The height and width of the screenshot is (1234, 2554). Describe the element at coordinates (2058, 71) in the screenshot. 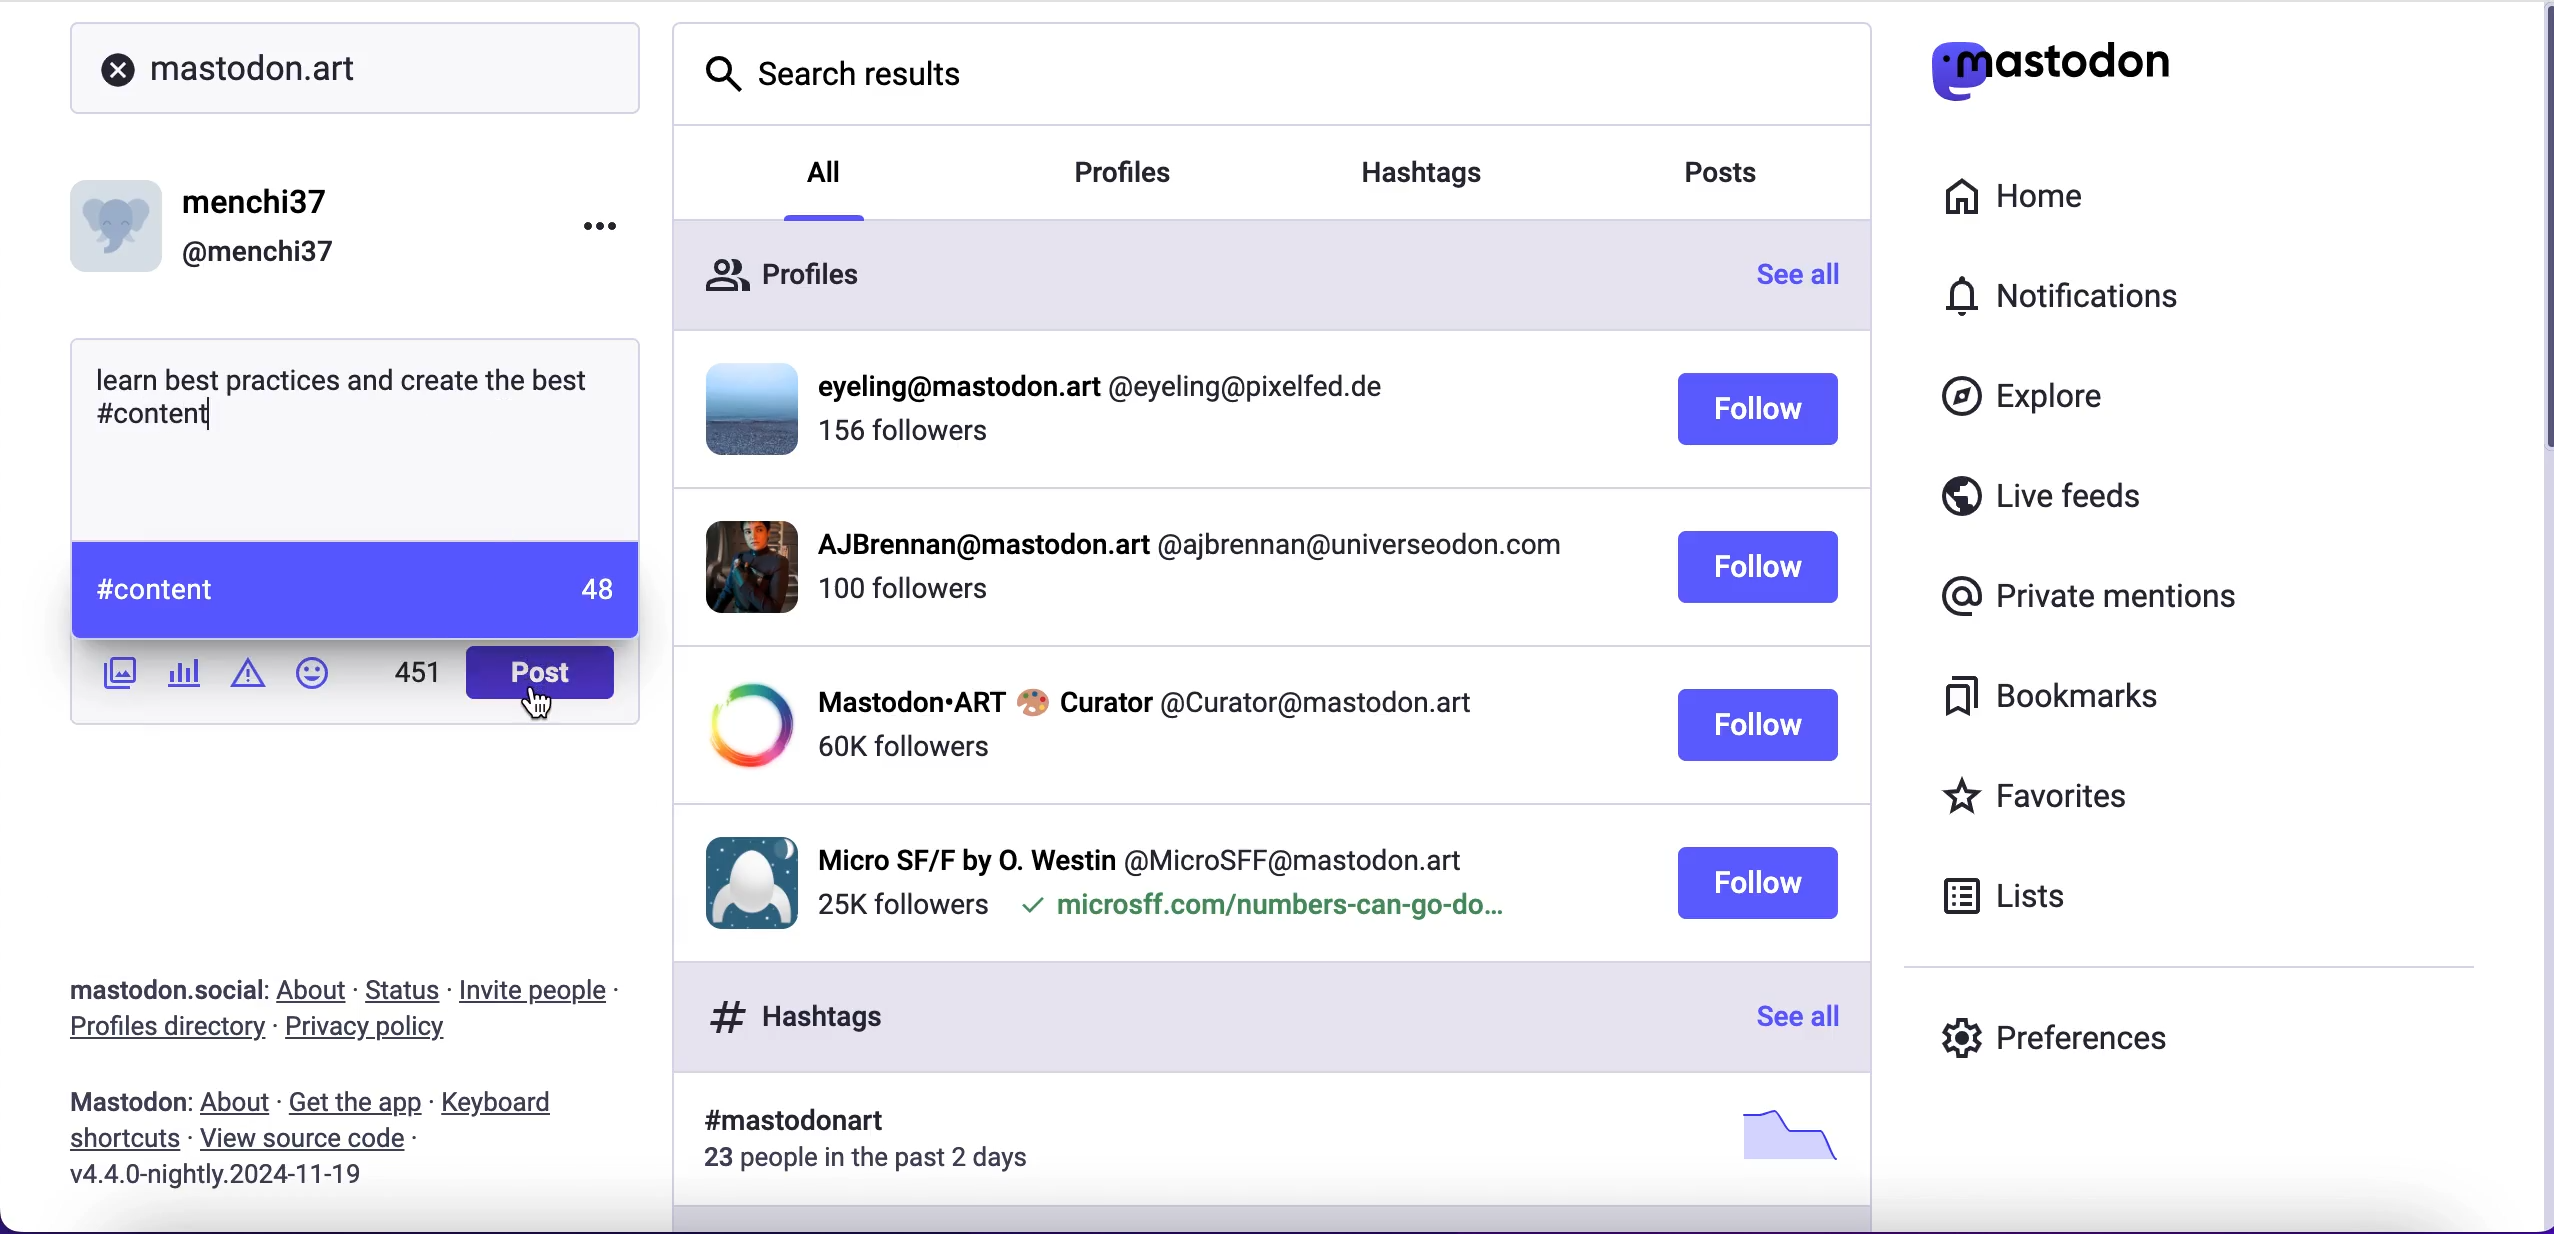

I see `mastodon logo` at that location.